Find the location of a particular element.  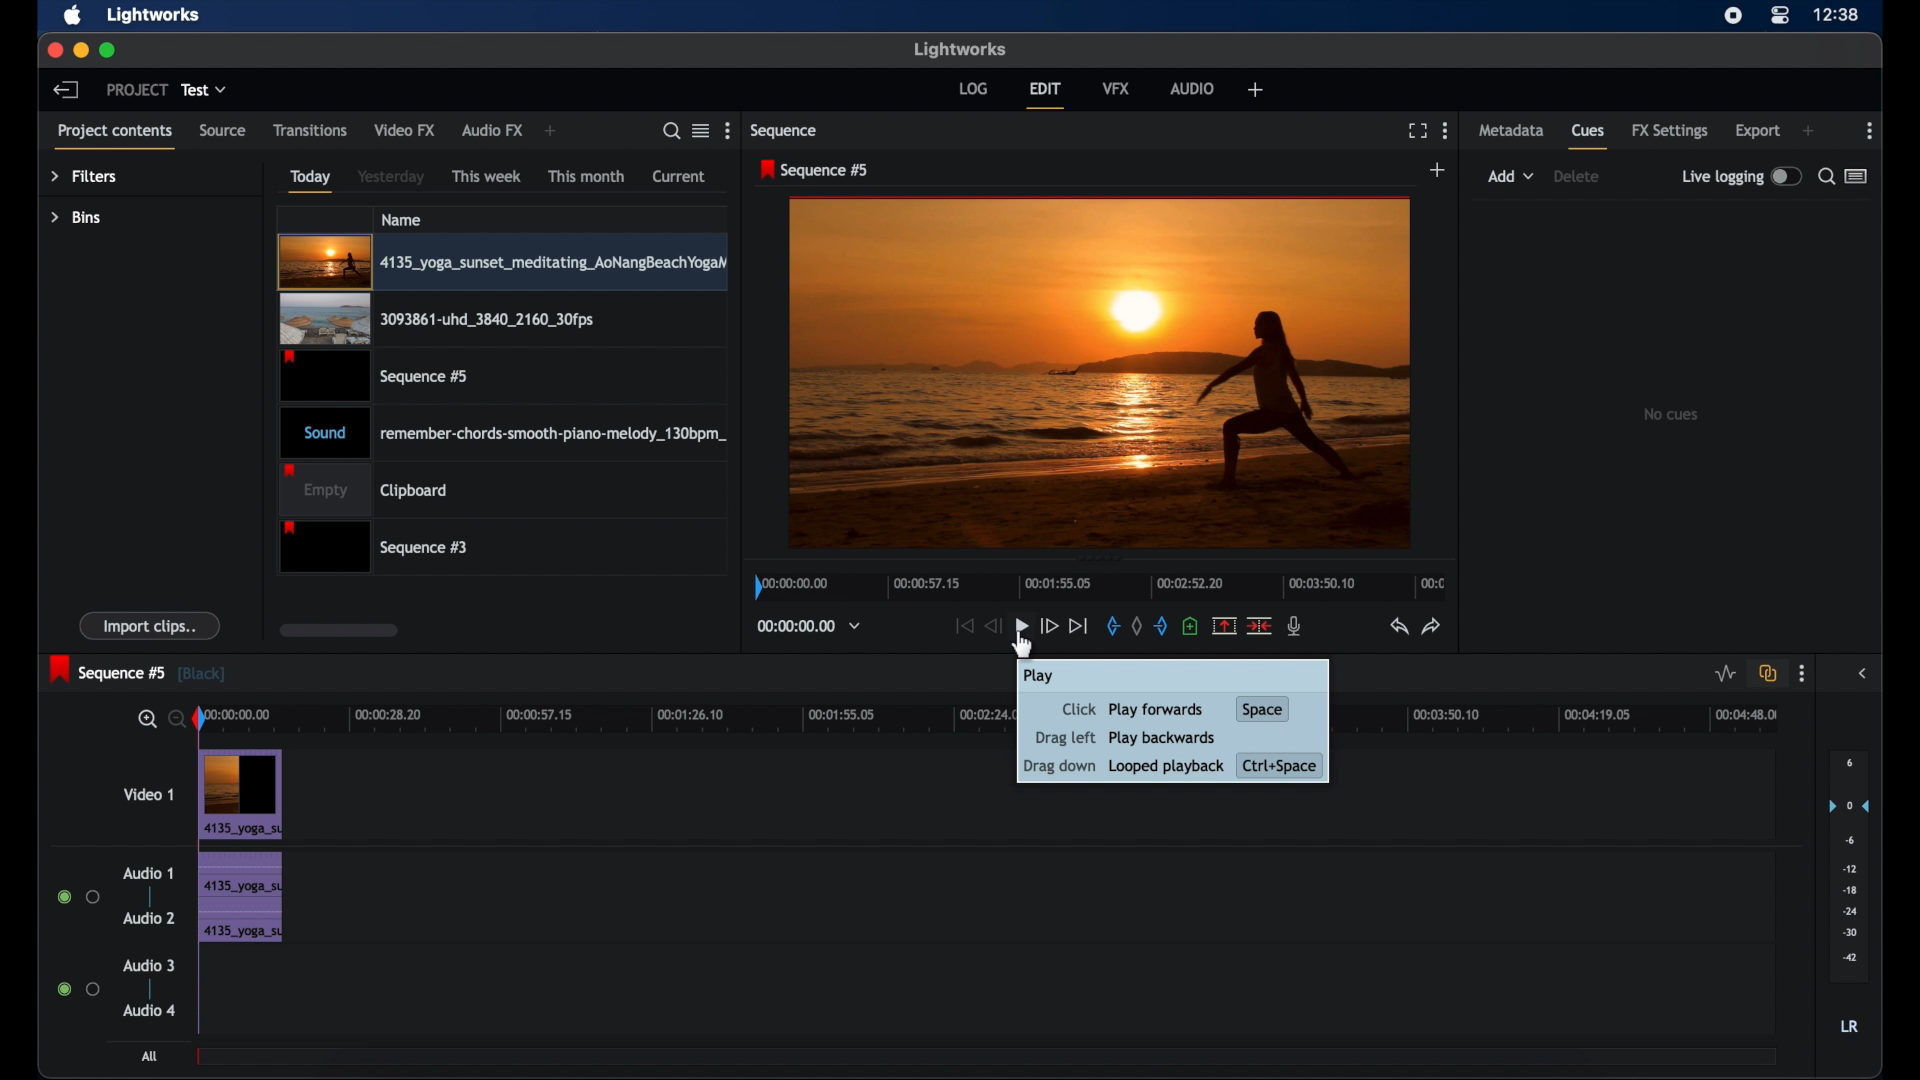

add is located at coordinates (1439, 169).